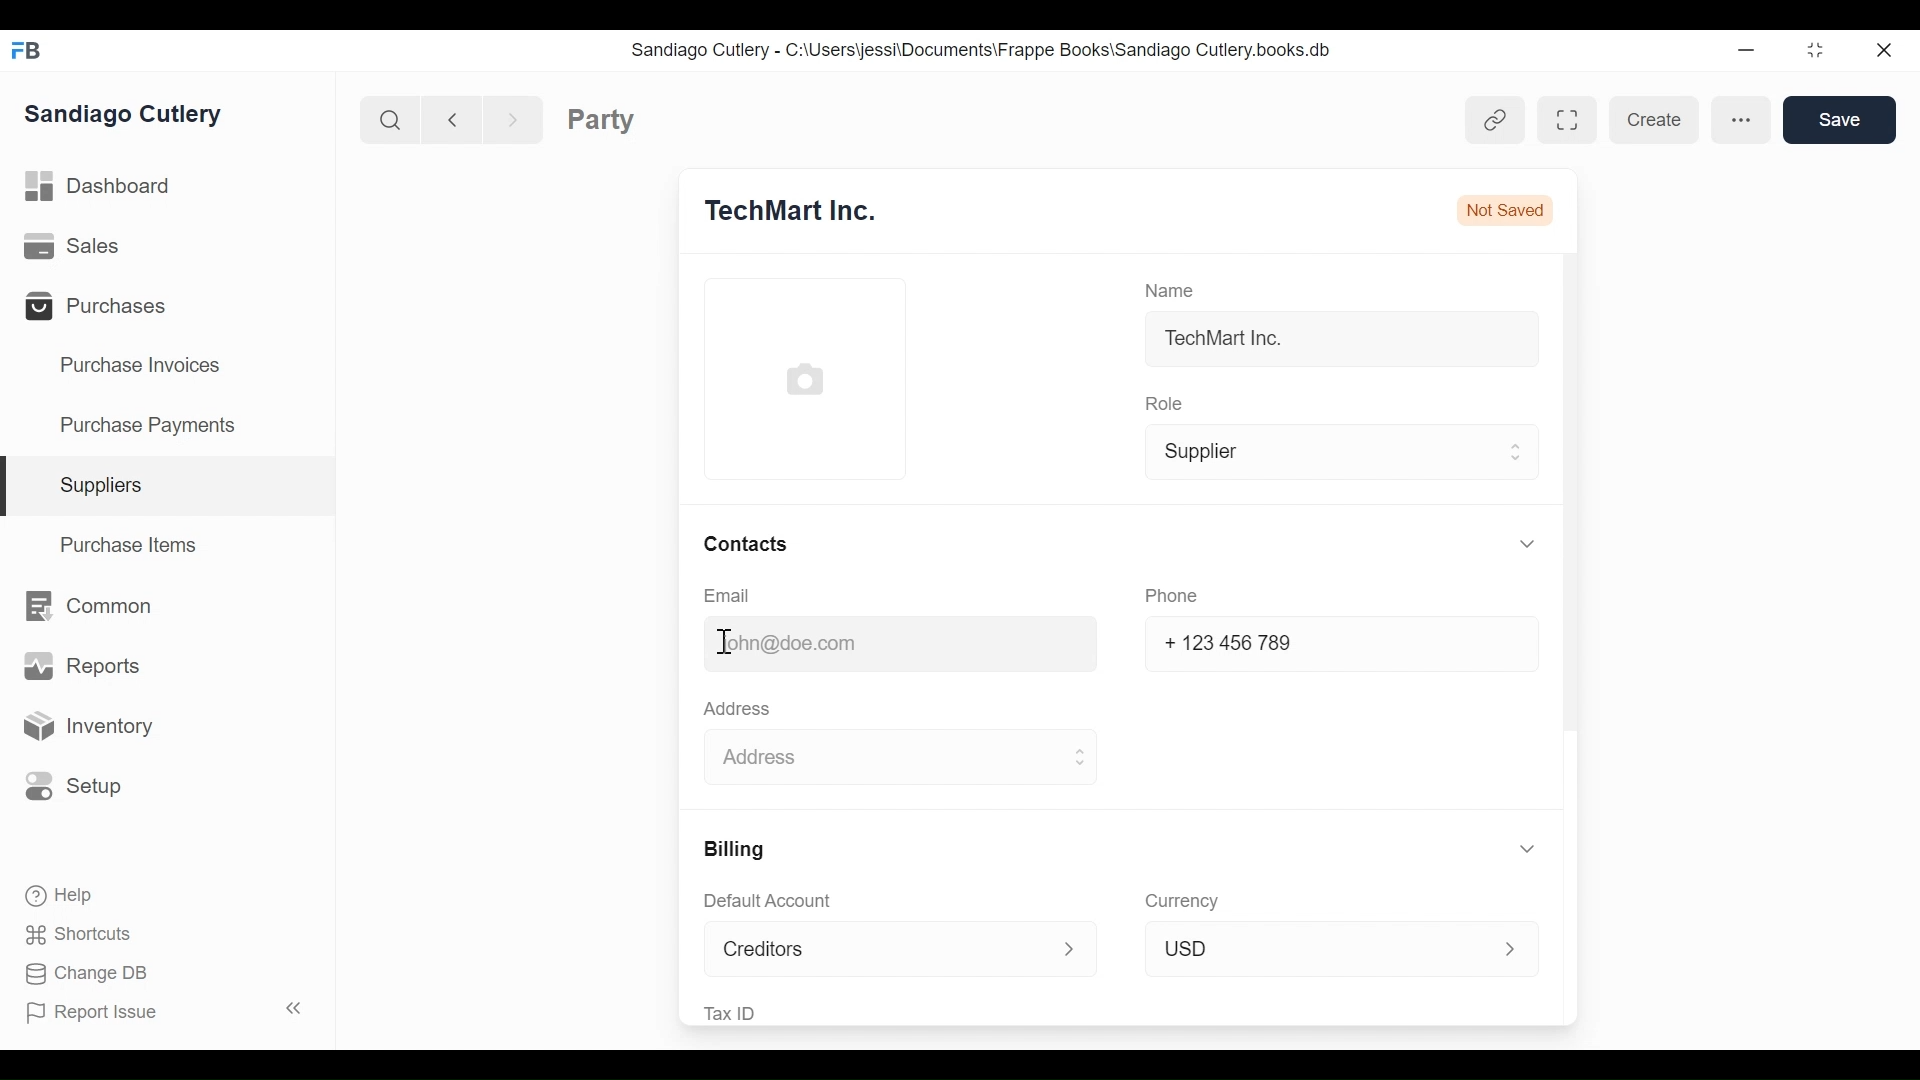  Describe the element at coordinates (458, 117) in the screenshot. I see `back` at that location.